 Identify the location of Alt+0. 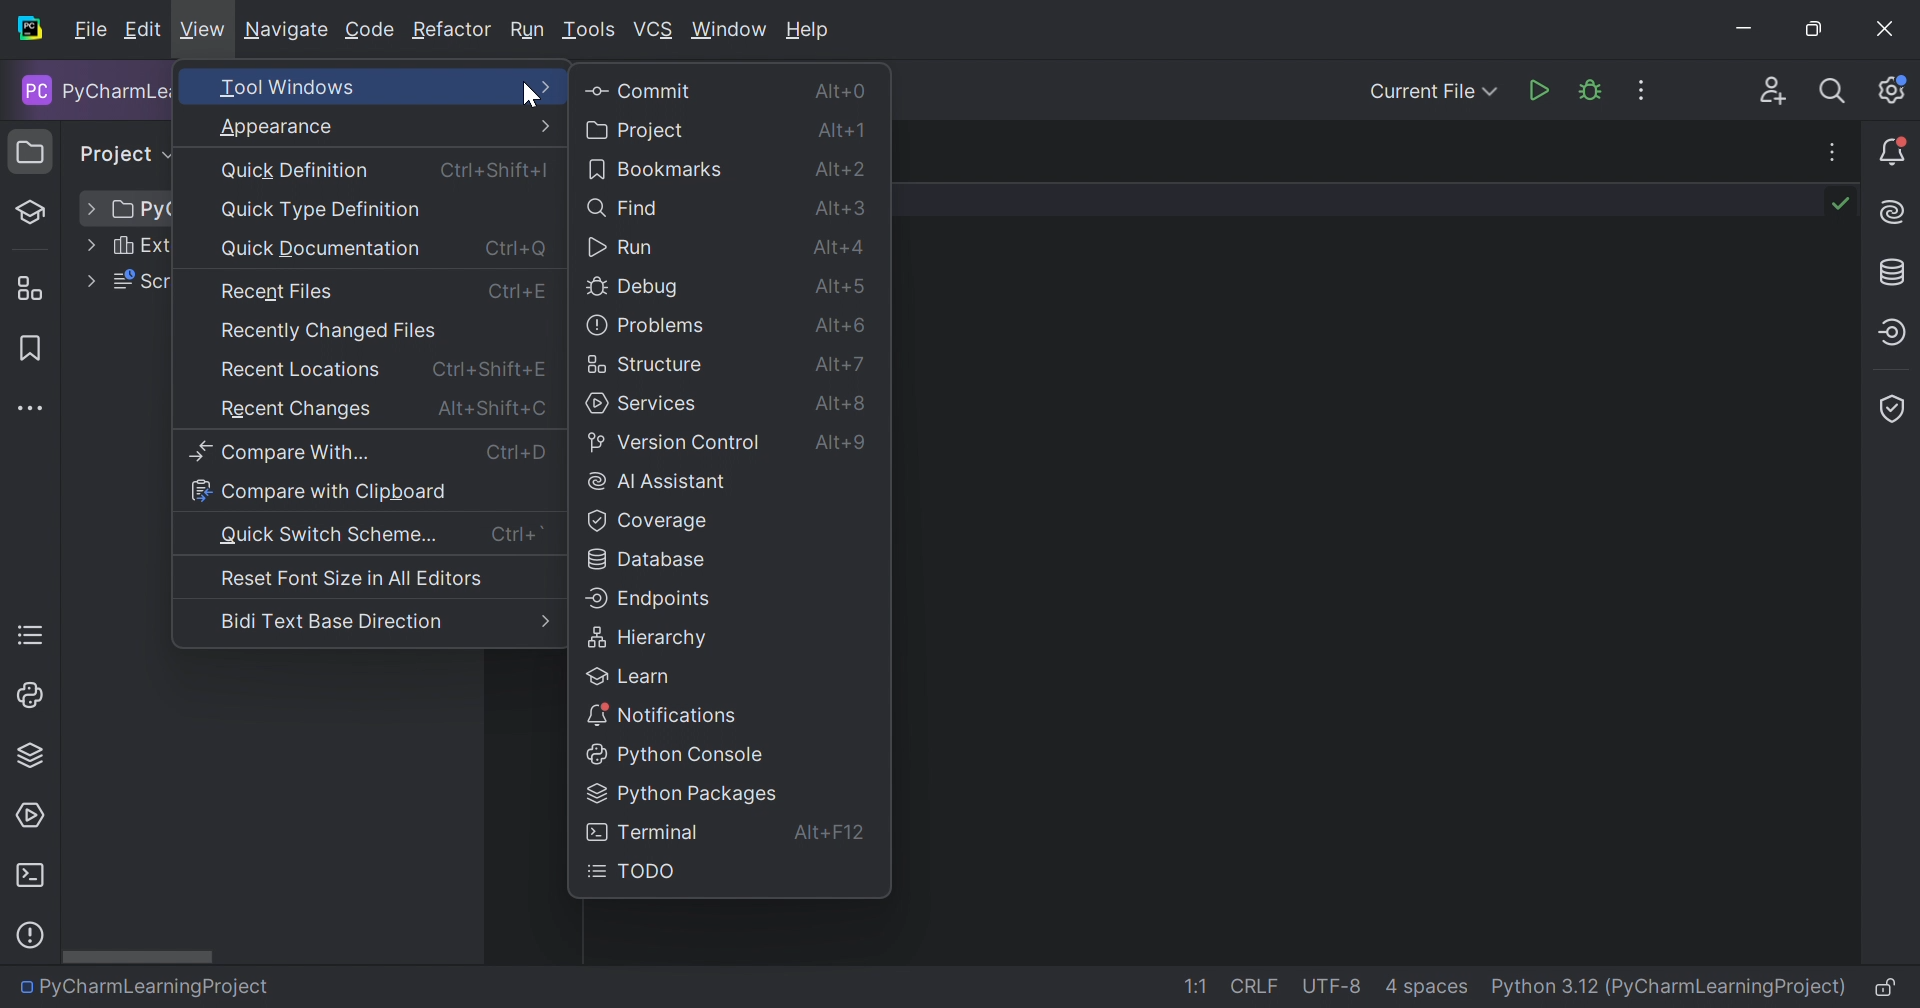
(840, 89).